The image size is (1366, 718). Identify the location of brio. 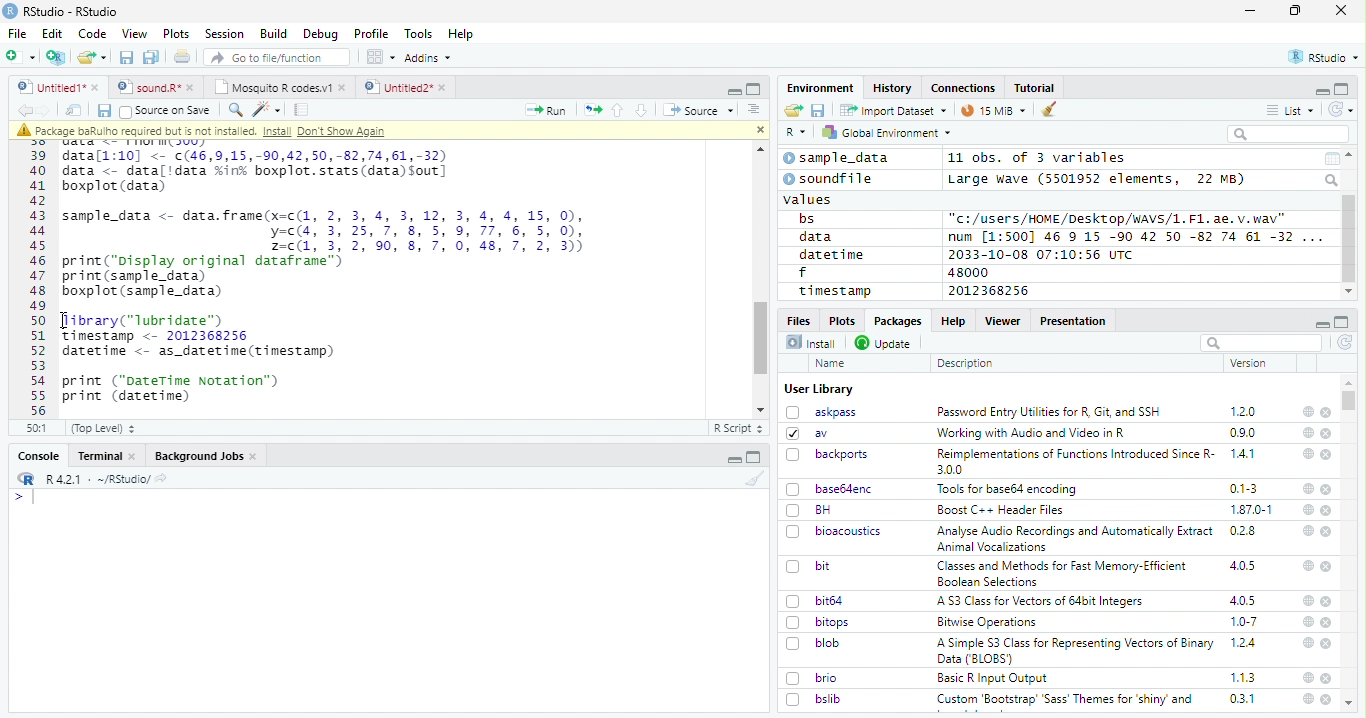
(812, 678).